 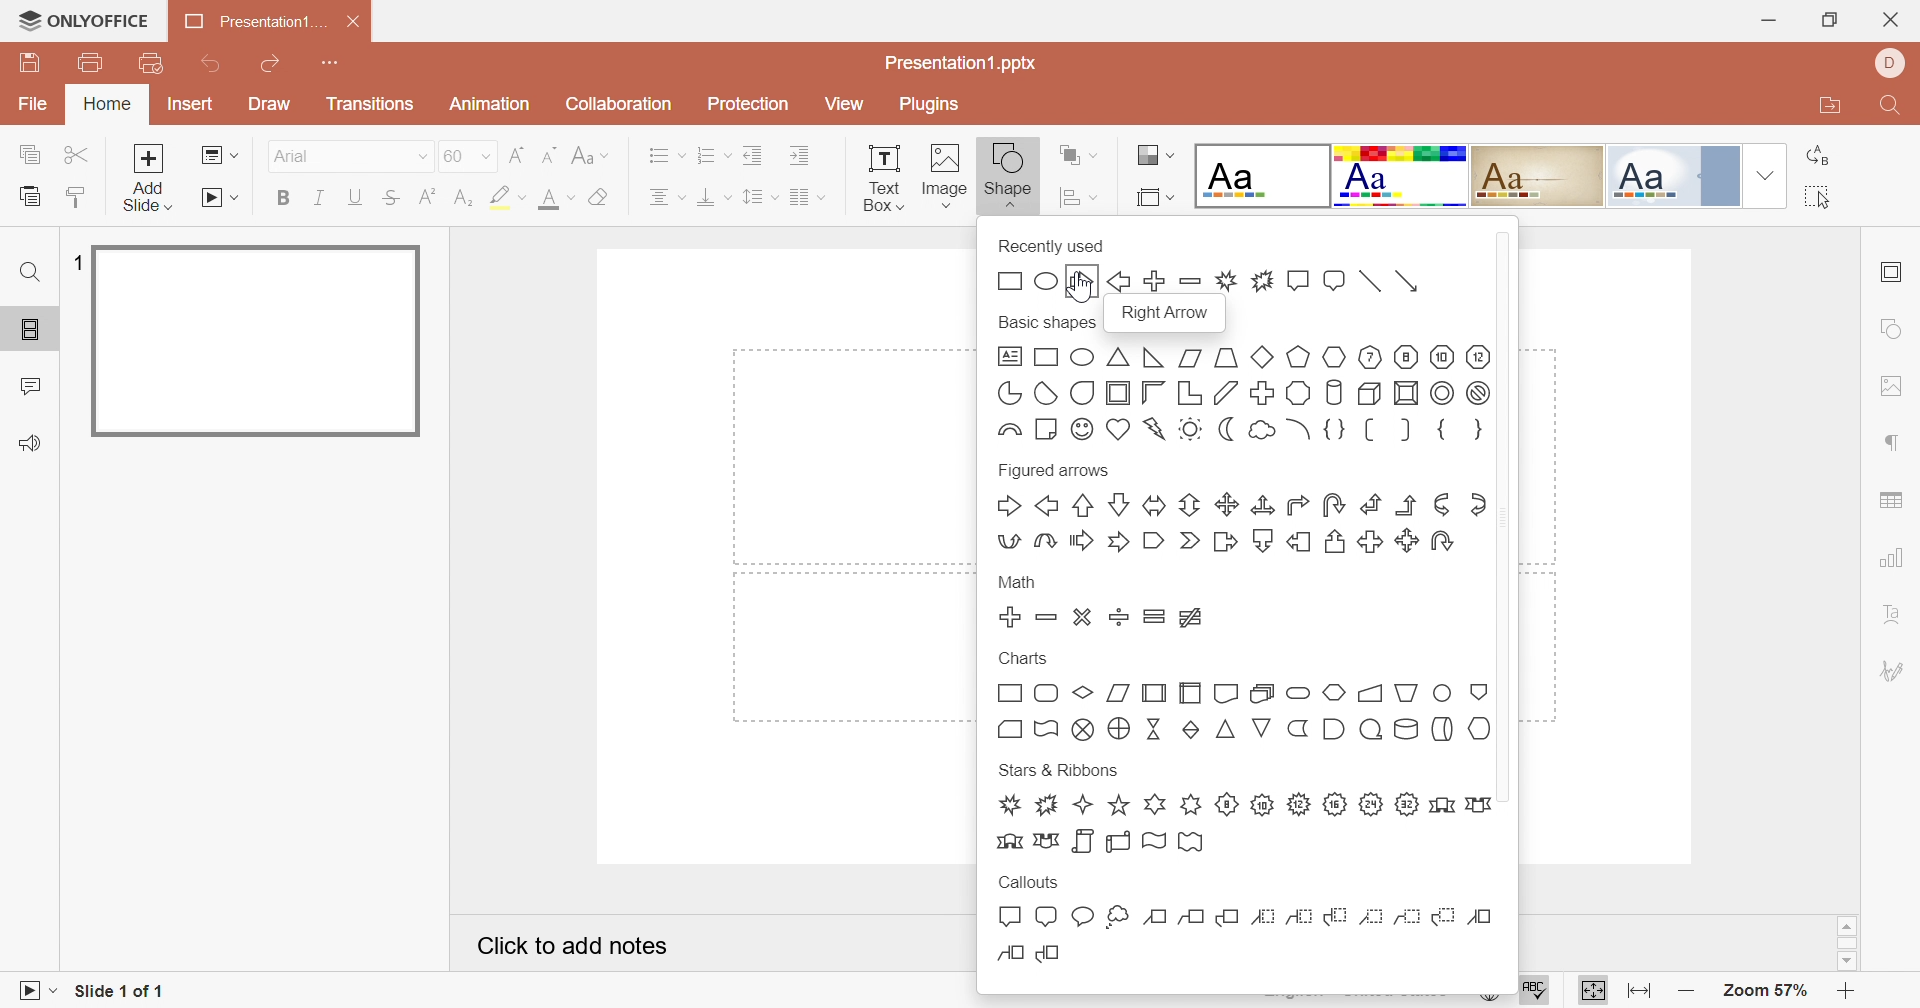 I want to click on English - United States, so click(x=1356, y=993).